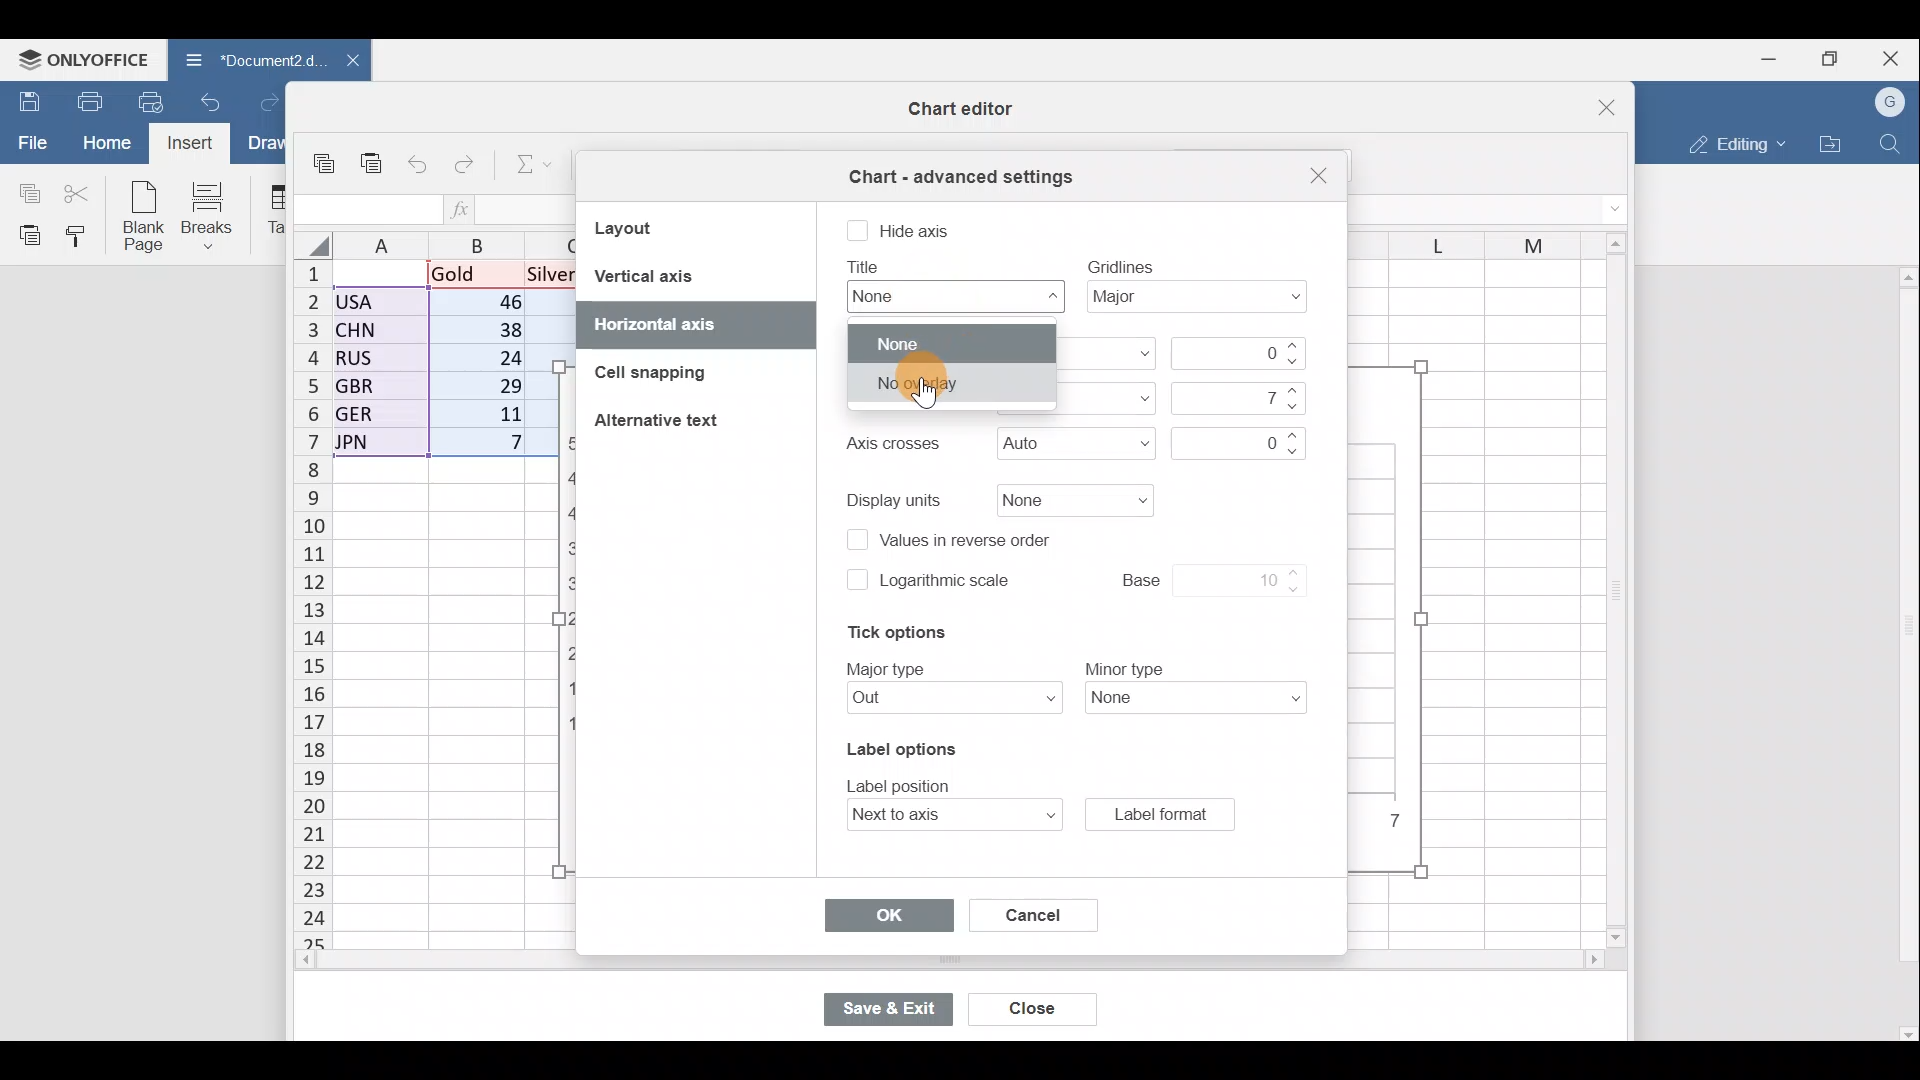  Describe the element at coordinates (955, 109) in the screenshot. I see `Chart editor` at that location.